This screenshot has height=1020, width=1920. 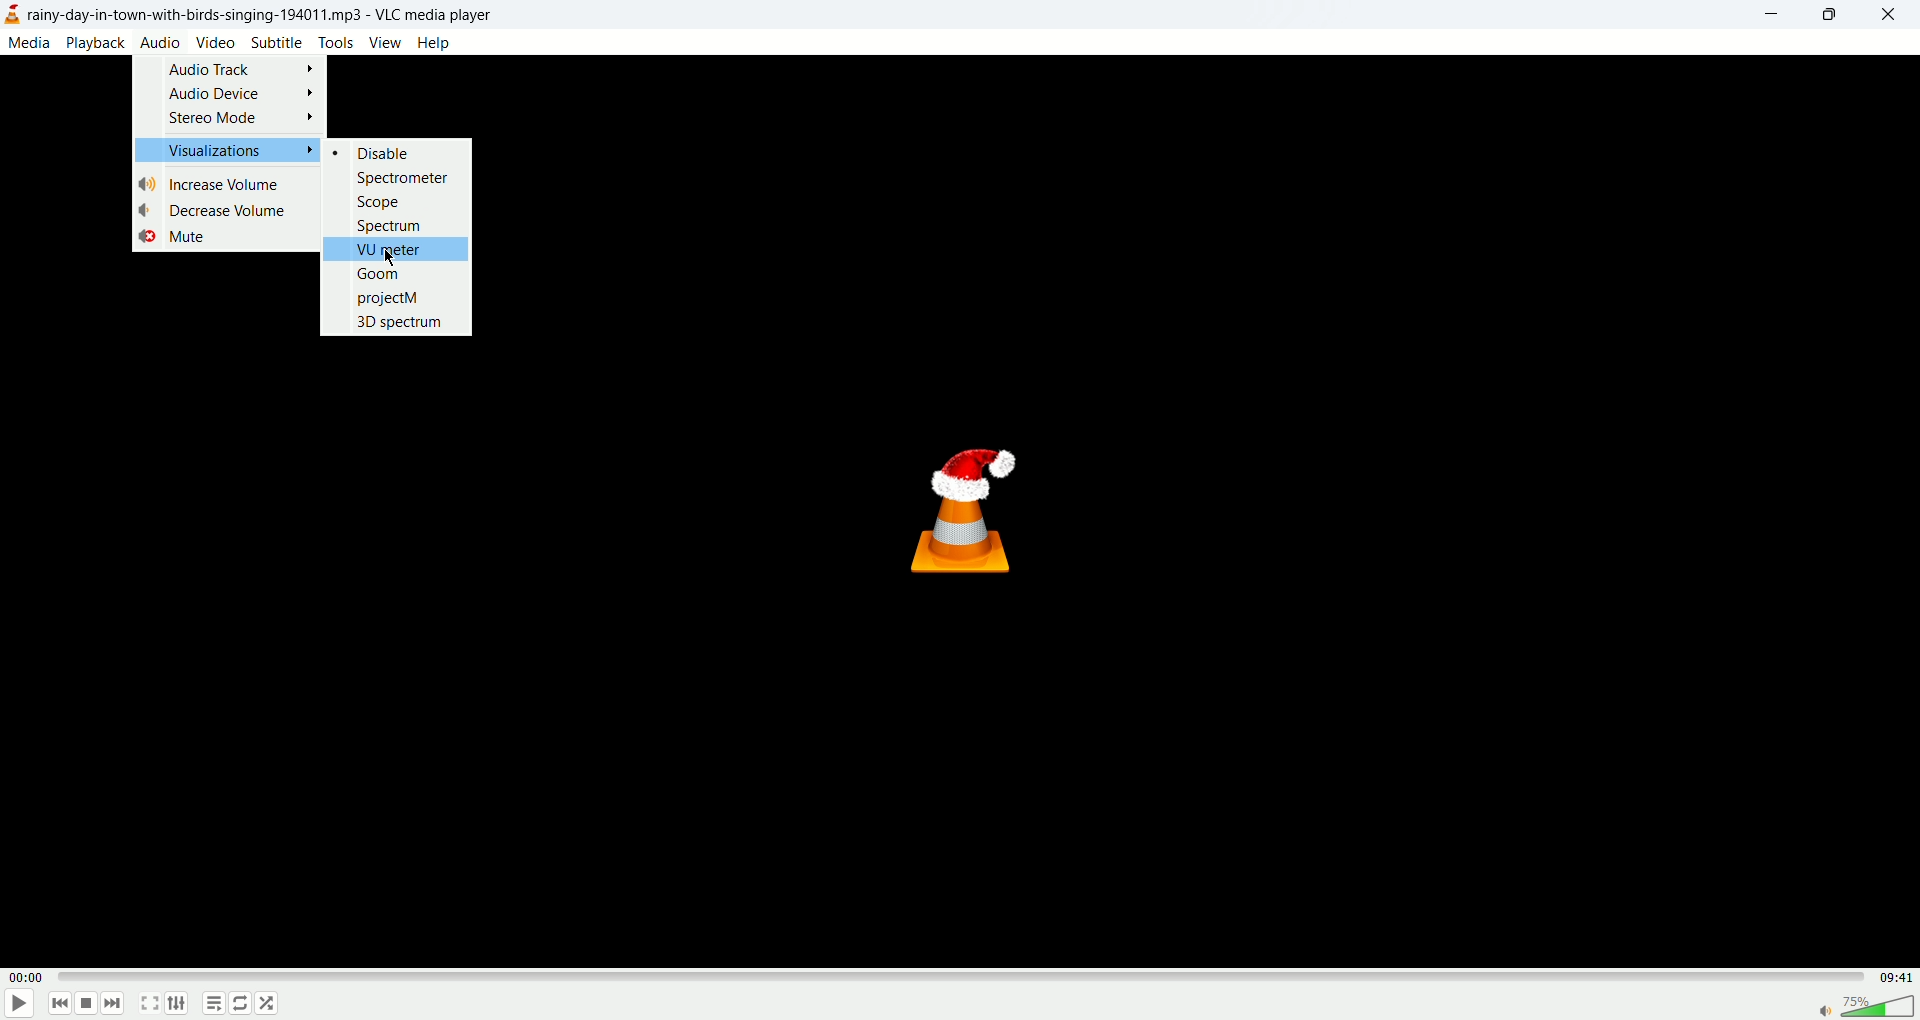 I want to click on fullscreen, so click(x=152, y=1002).